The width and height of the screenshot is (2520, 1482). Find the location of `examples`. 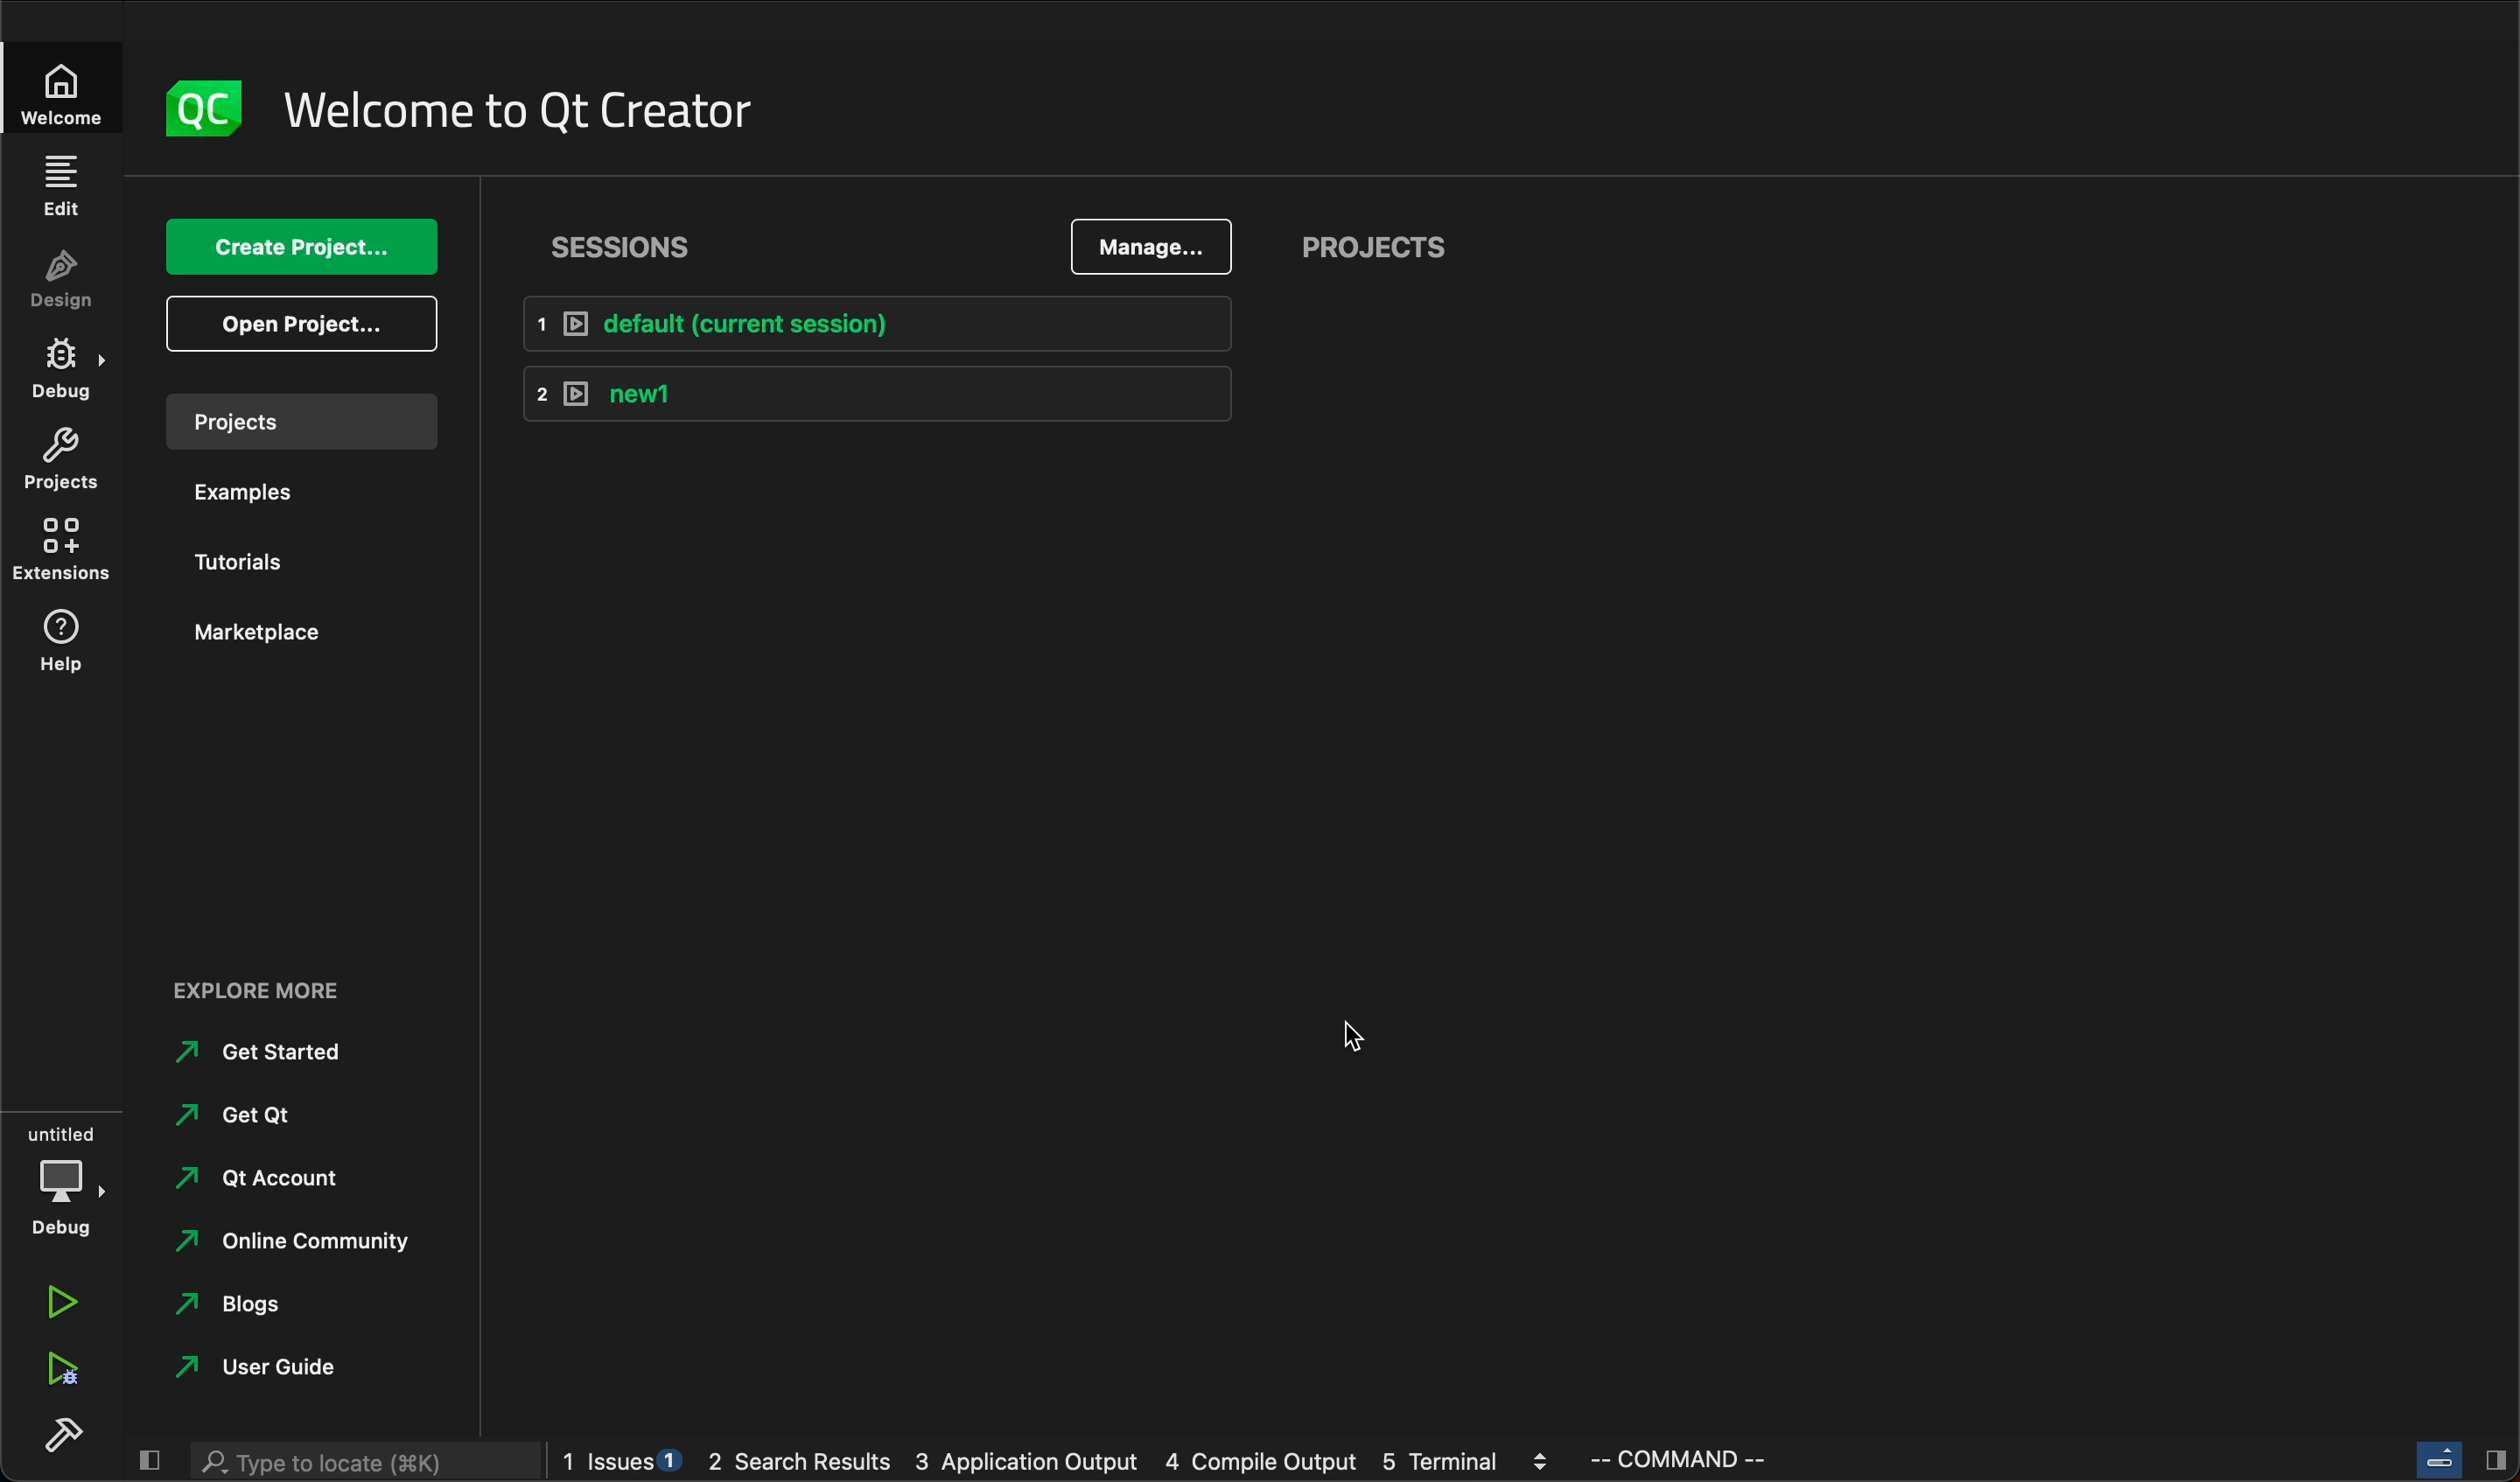

examples is located at coordinates (250, 497).